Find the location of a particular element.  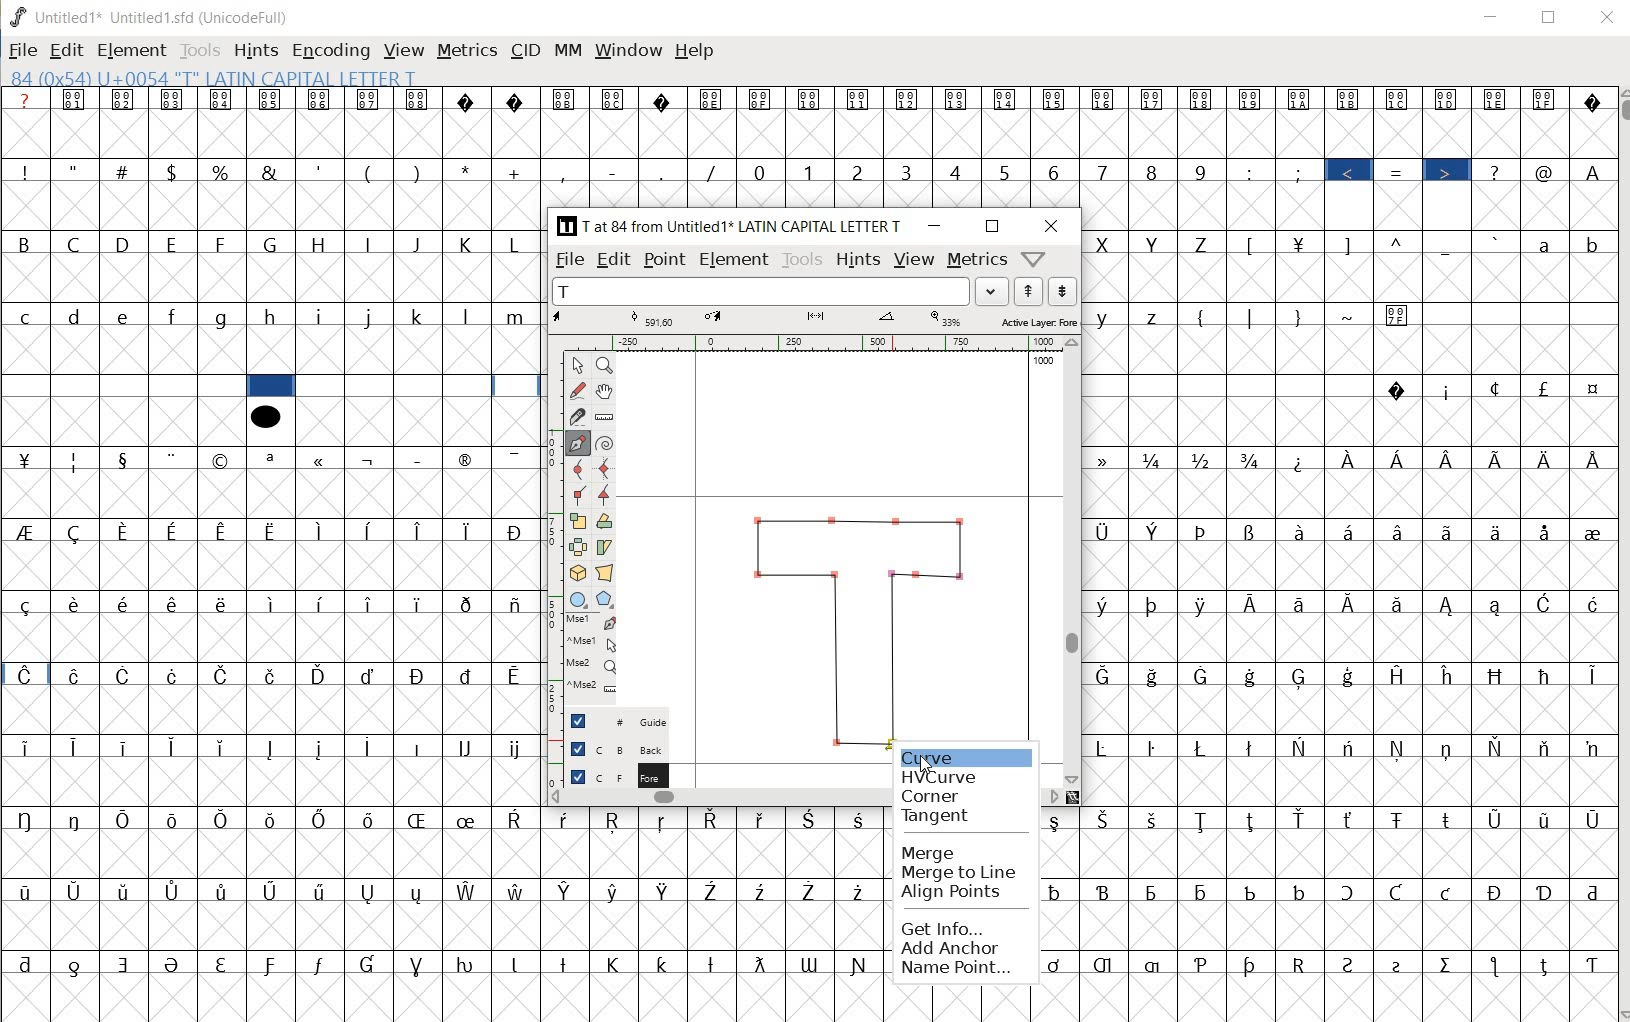

Symbol is located at coordinates (221, 673).